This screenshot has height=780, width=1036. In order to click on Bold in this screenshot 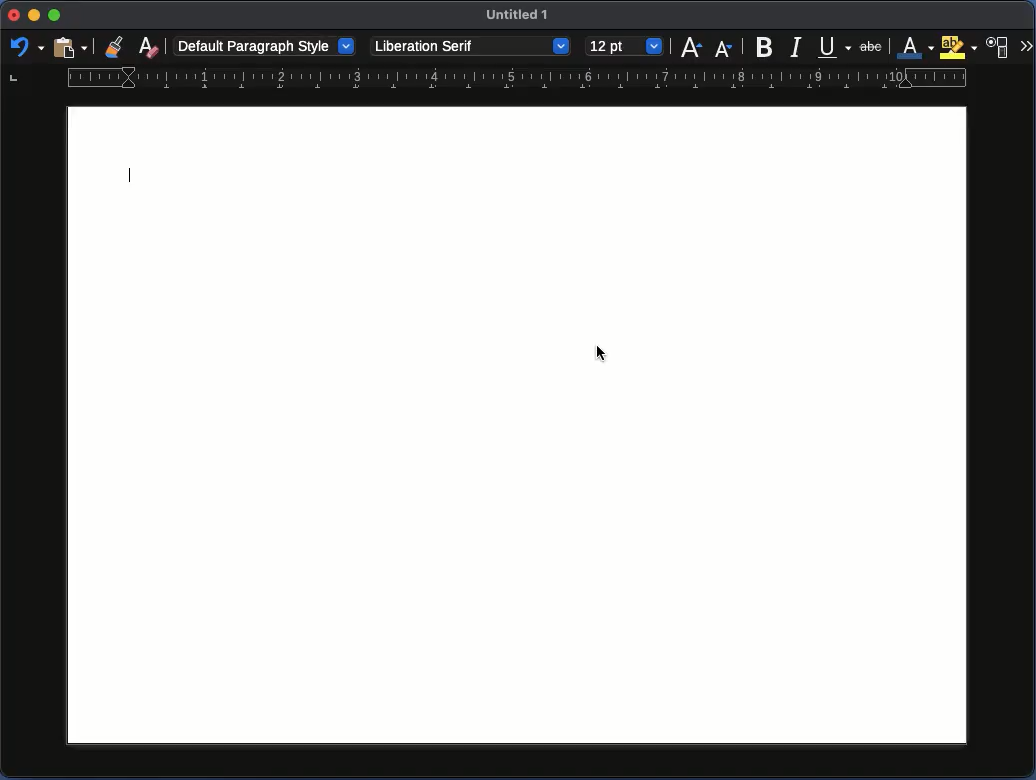, I will do `click(765, 45)`.